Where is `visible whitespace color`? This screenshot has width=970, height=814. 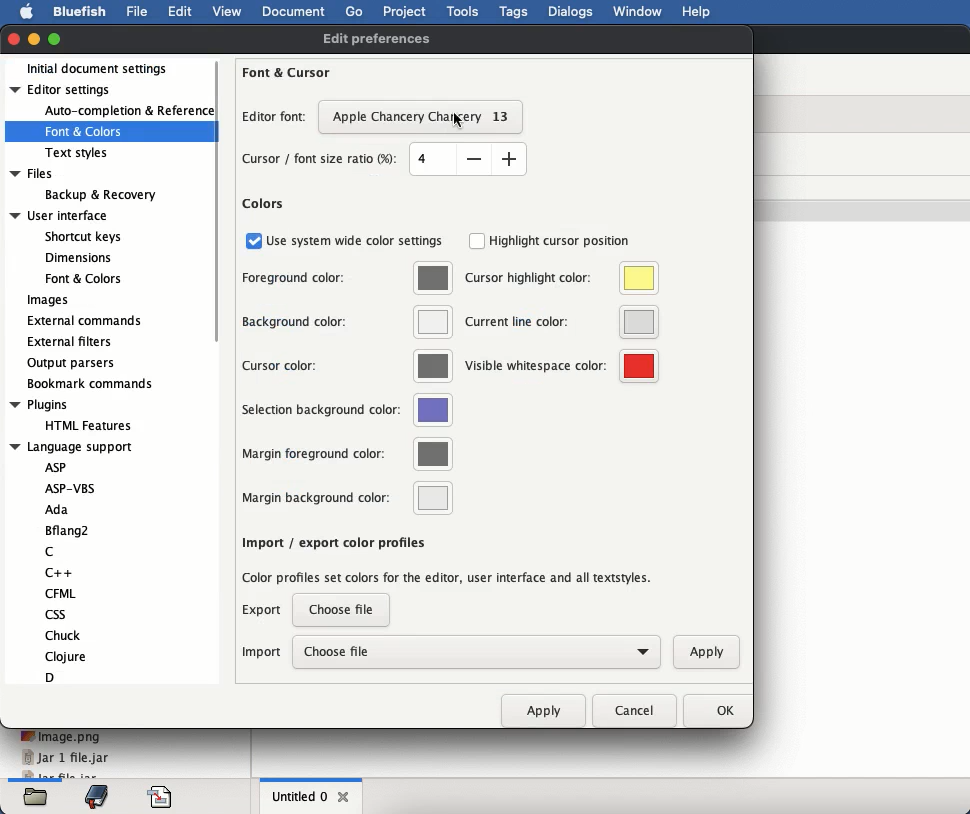
visible whitespace color is located at coordinates (560, 365).